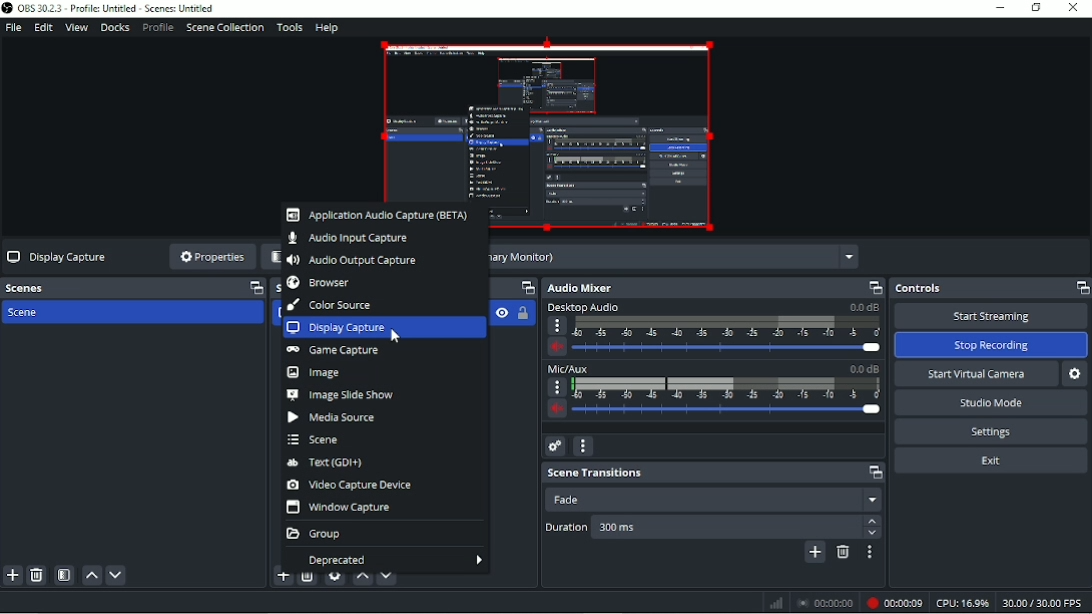  I want to click on Color source, so click(329, 305).